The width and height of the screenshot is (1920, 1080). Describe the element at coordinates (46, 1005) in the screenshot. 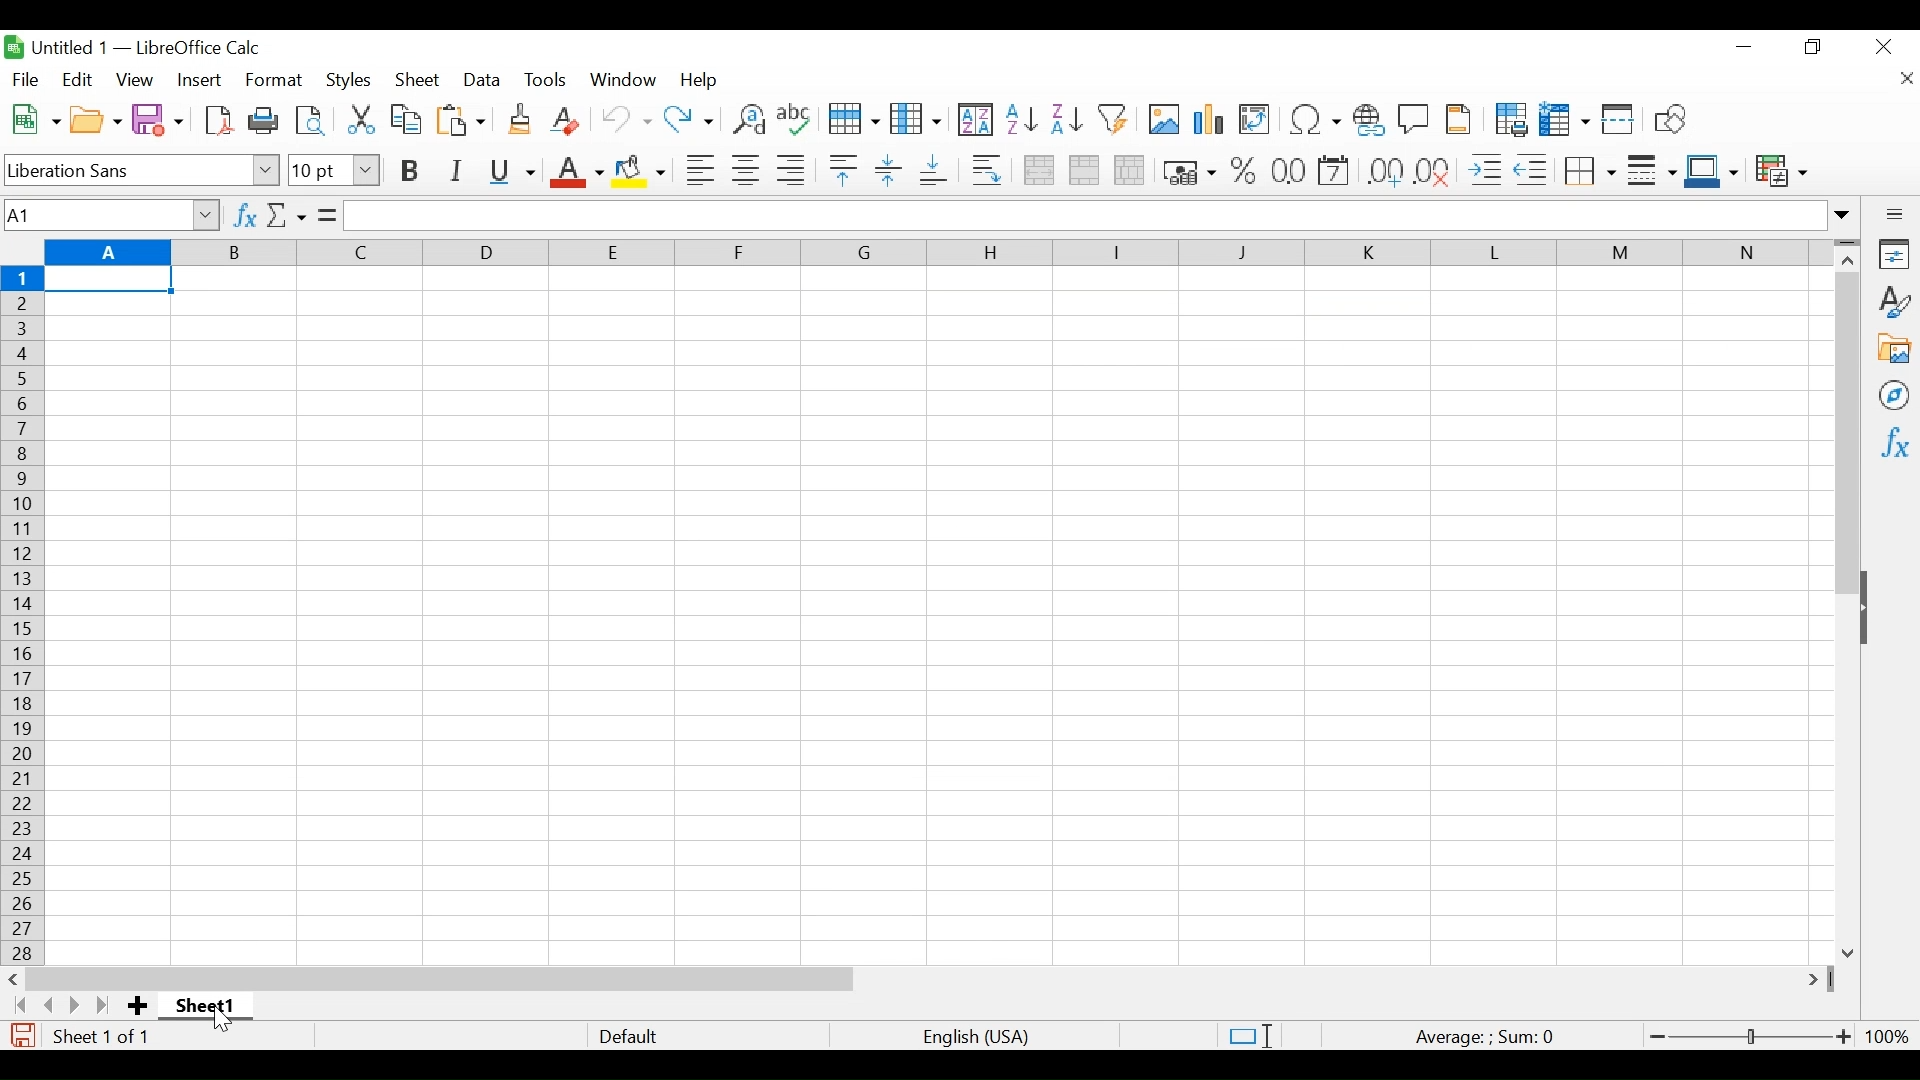

I see `Scroll to the previous sheet` at that location.